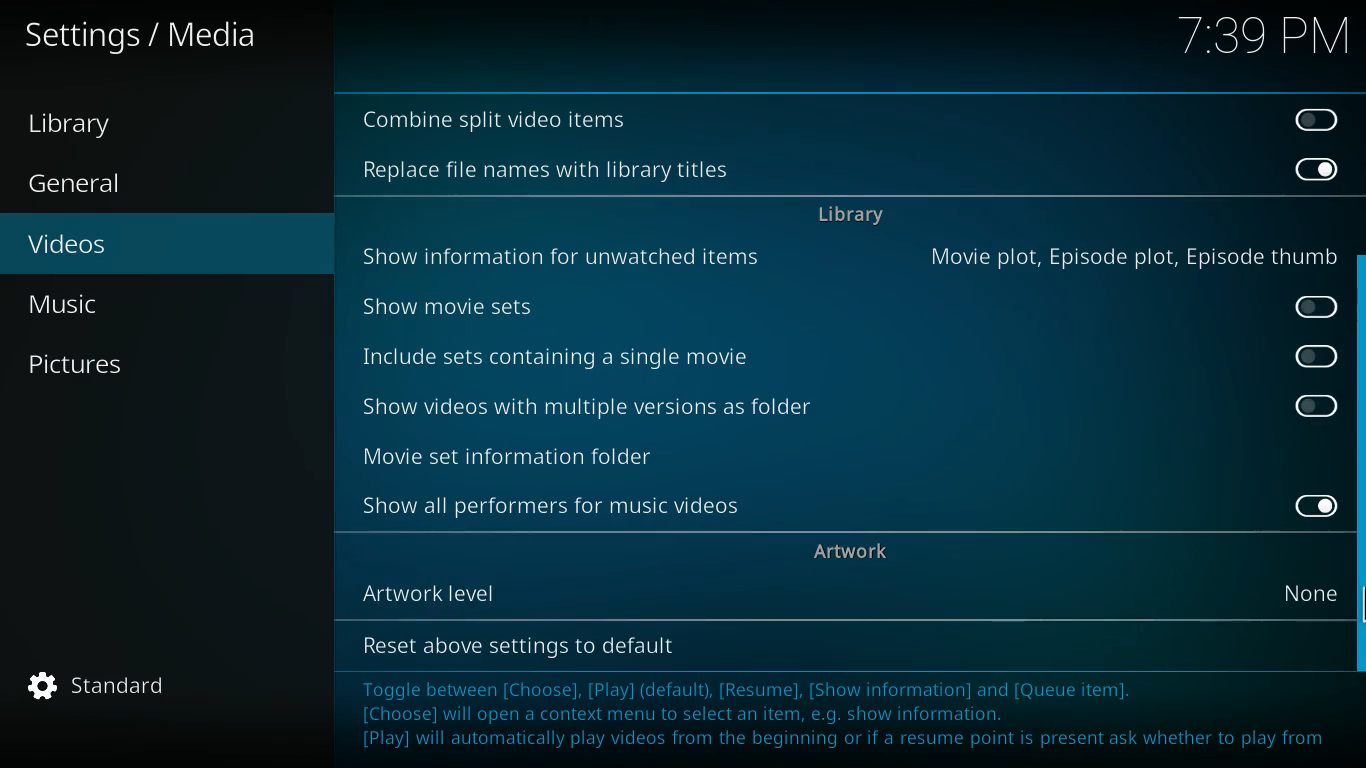 Image resolution: width=1366 pixels, height=768 pixels. What do you see at coordinates (1260, 38) in the screenshot?
I see `time` at bounding box center [1260, 38].